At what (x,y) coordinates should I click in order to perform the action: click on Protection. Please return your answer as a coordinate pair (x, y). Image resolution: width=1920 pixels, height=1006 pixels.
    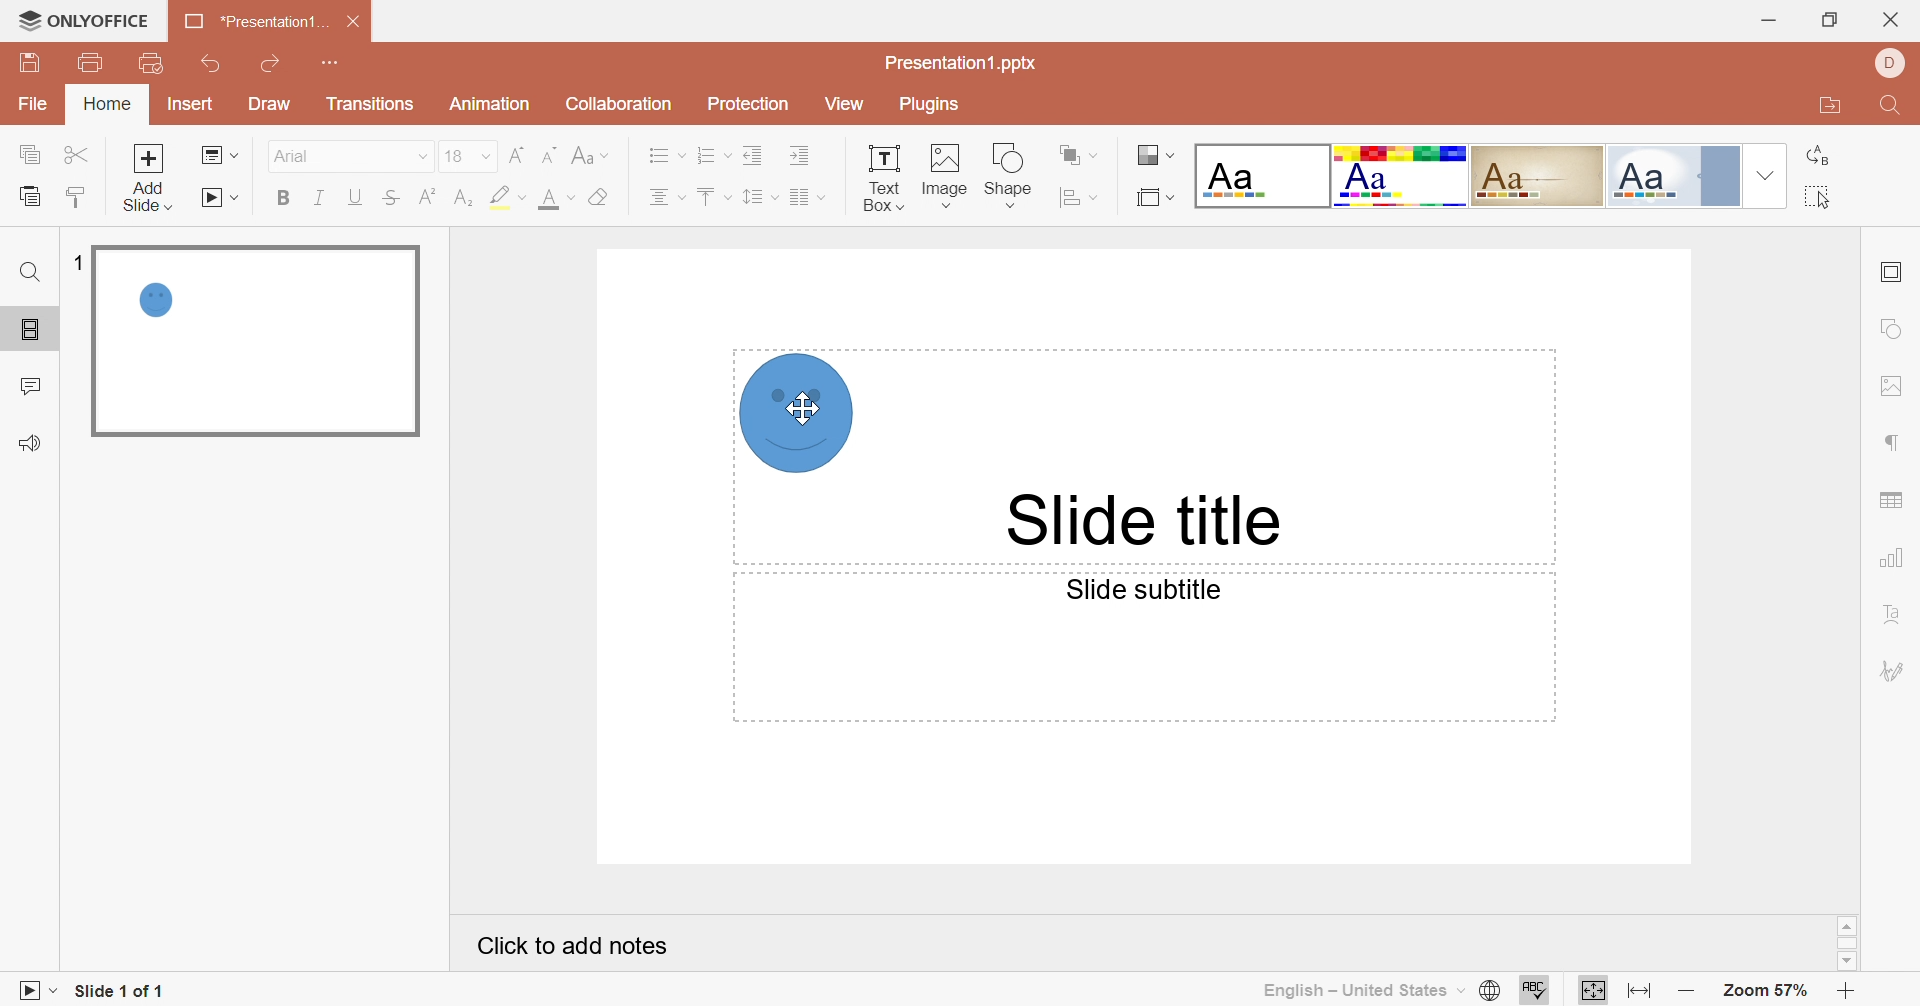
    Looking at the image, I should click on (745, 106).